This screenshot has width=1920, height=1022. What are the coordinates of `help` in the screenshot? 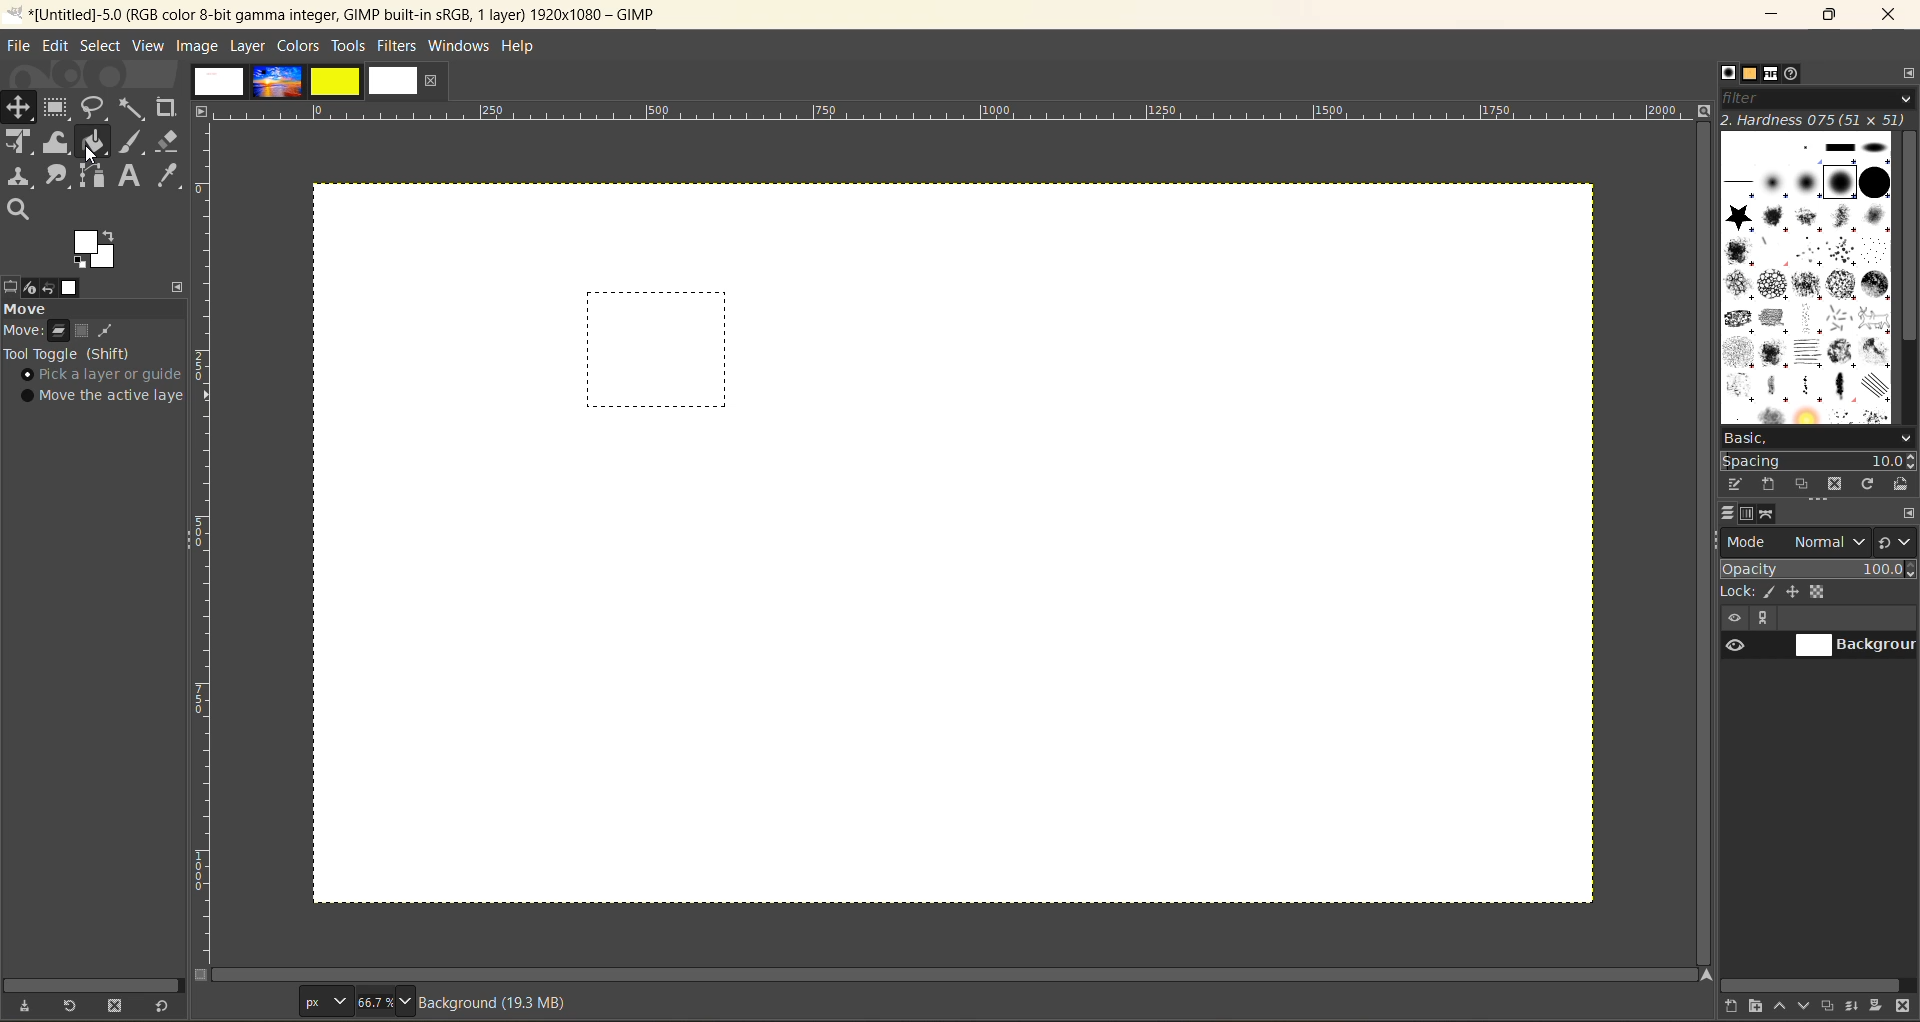 It's located at (525, 45).